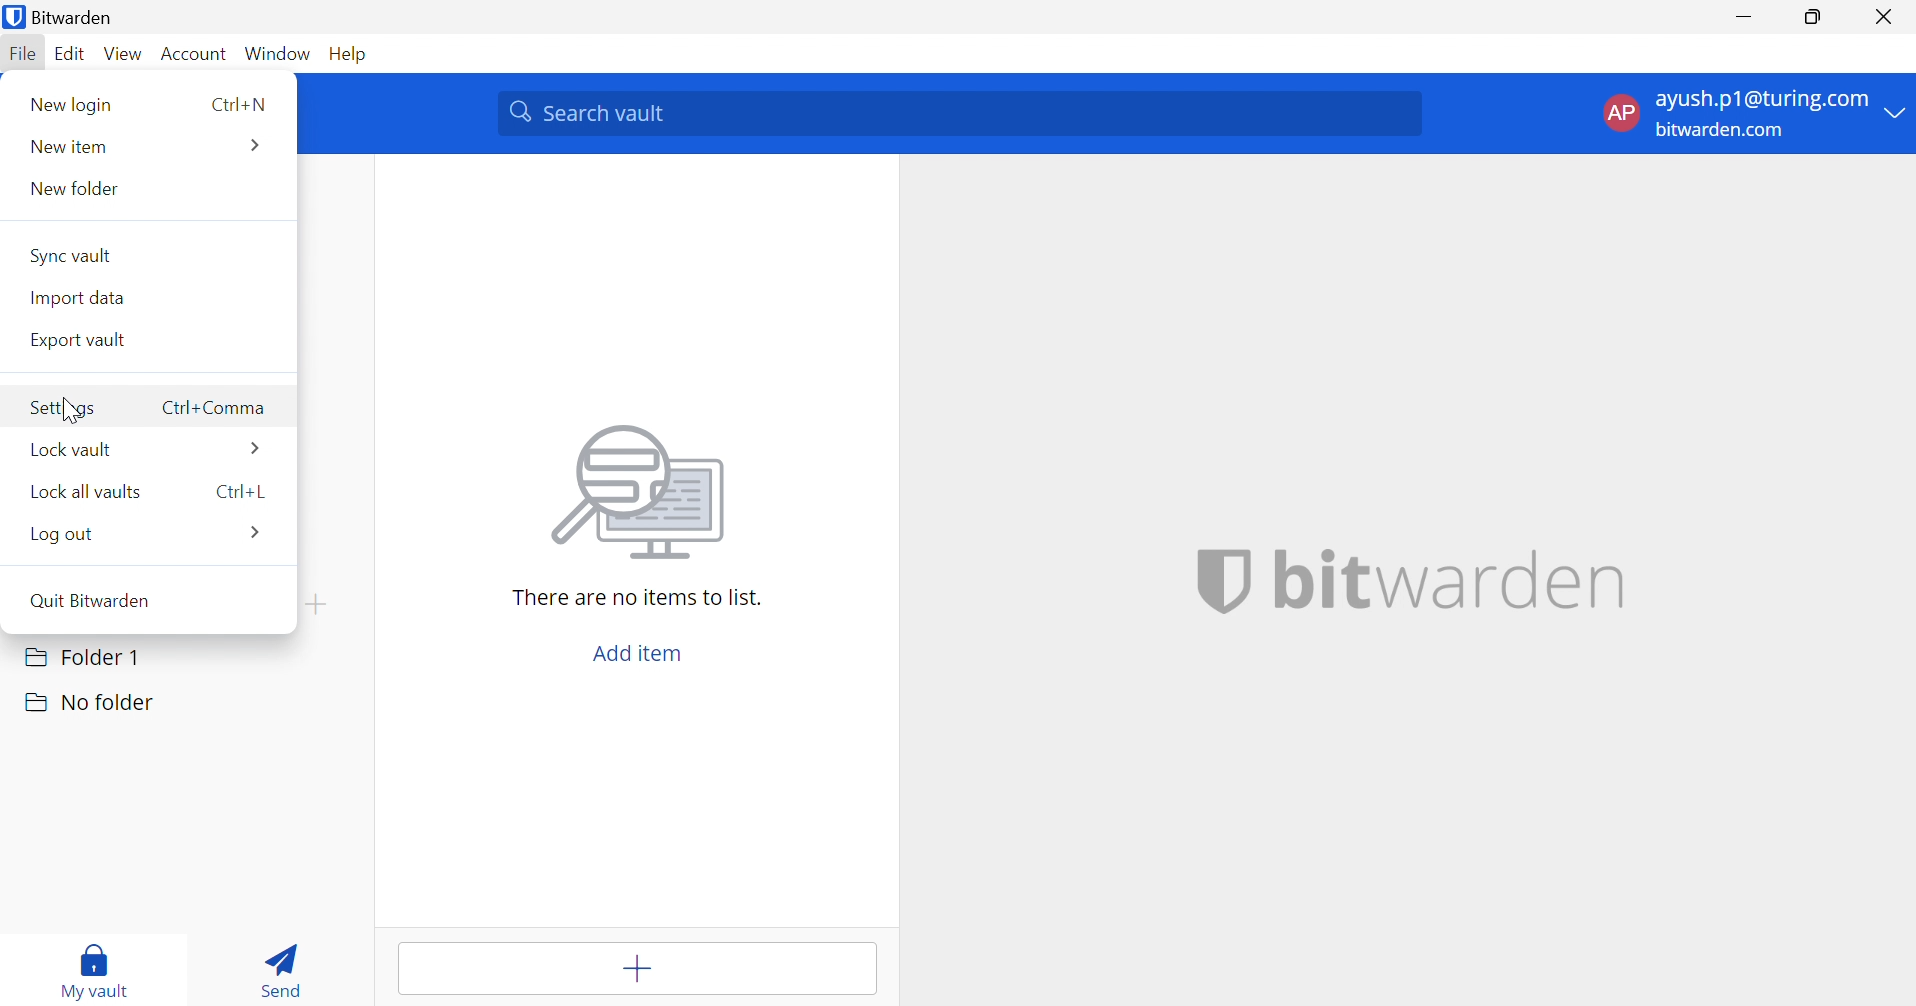 This screenshot has width=1916, height=1006. Describe the element at coordinates (80, 17) in the screenshot. I see `Bitwarden` at that location.